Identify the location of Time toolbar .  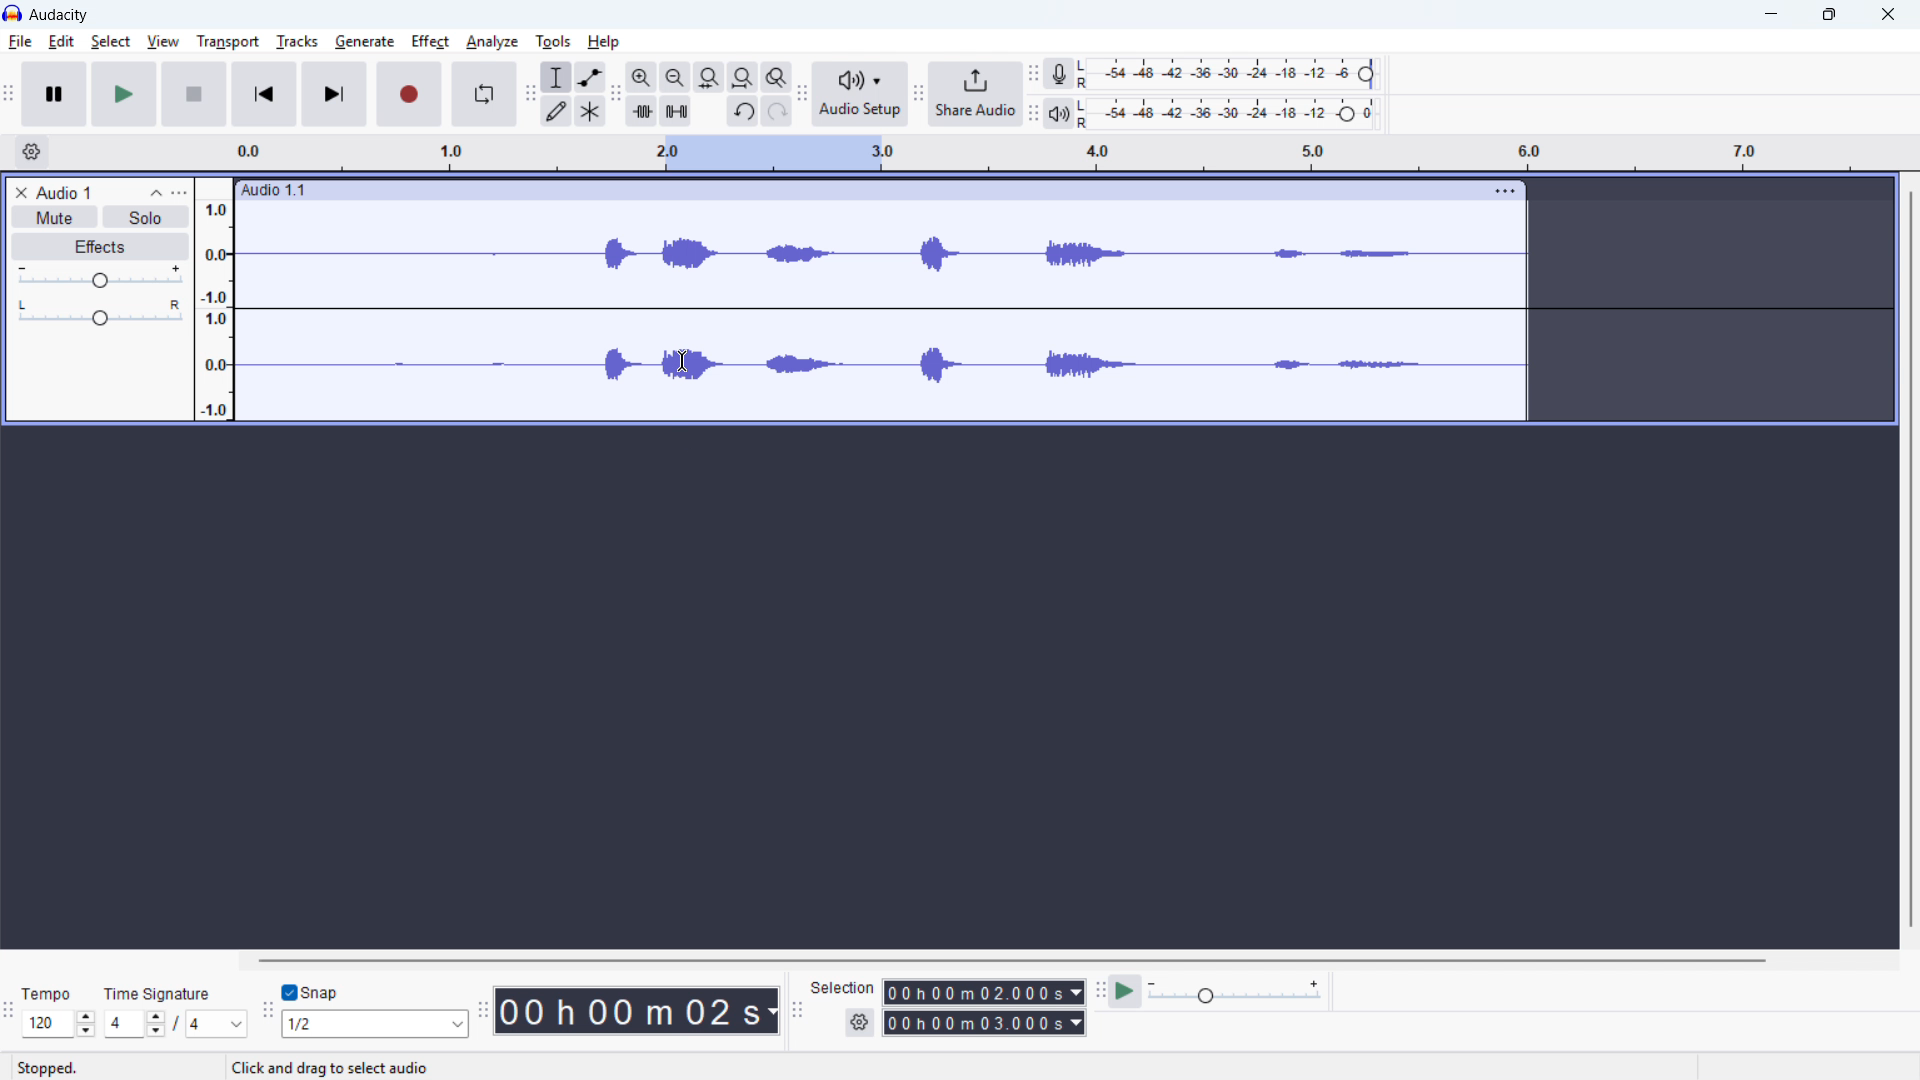
(482, 1014).